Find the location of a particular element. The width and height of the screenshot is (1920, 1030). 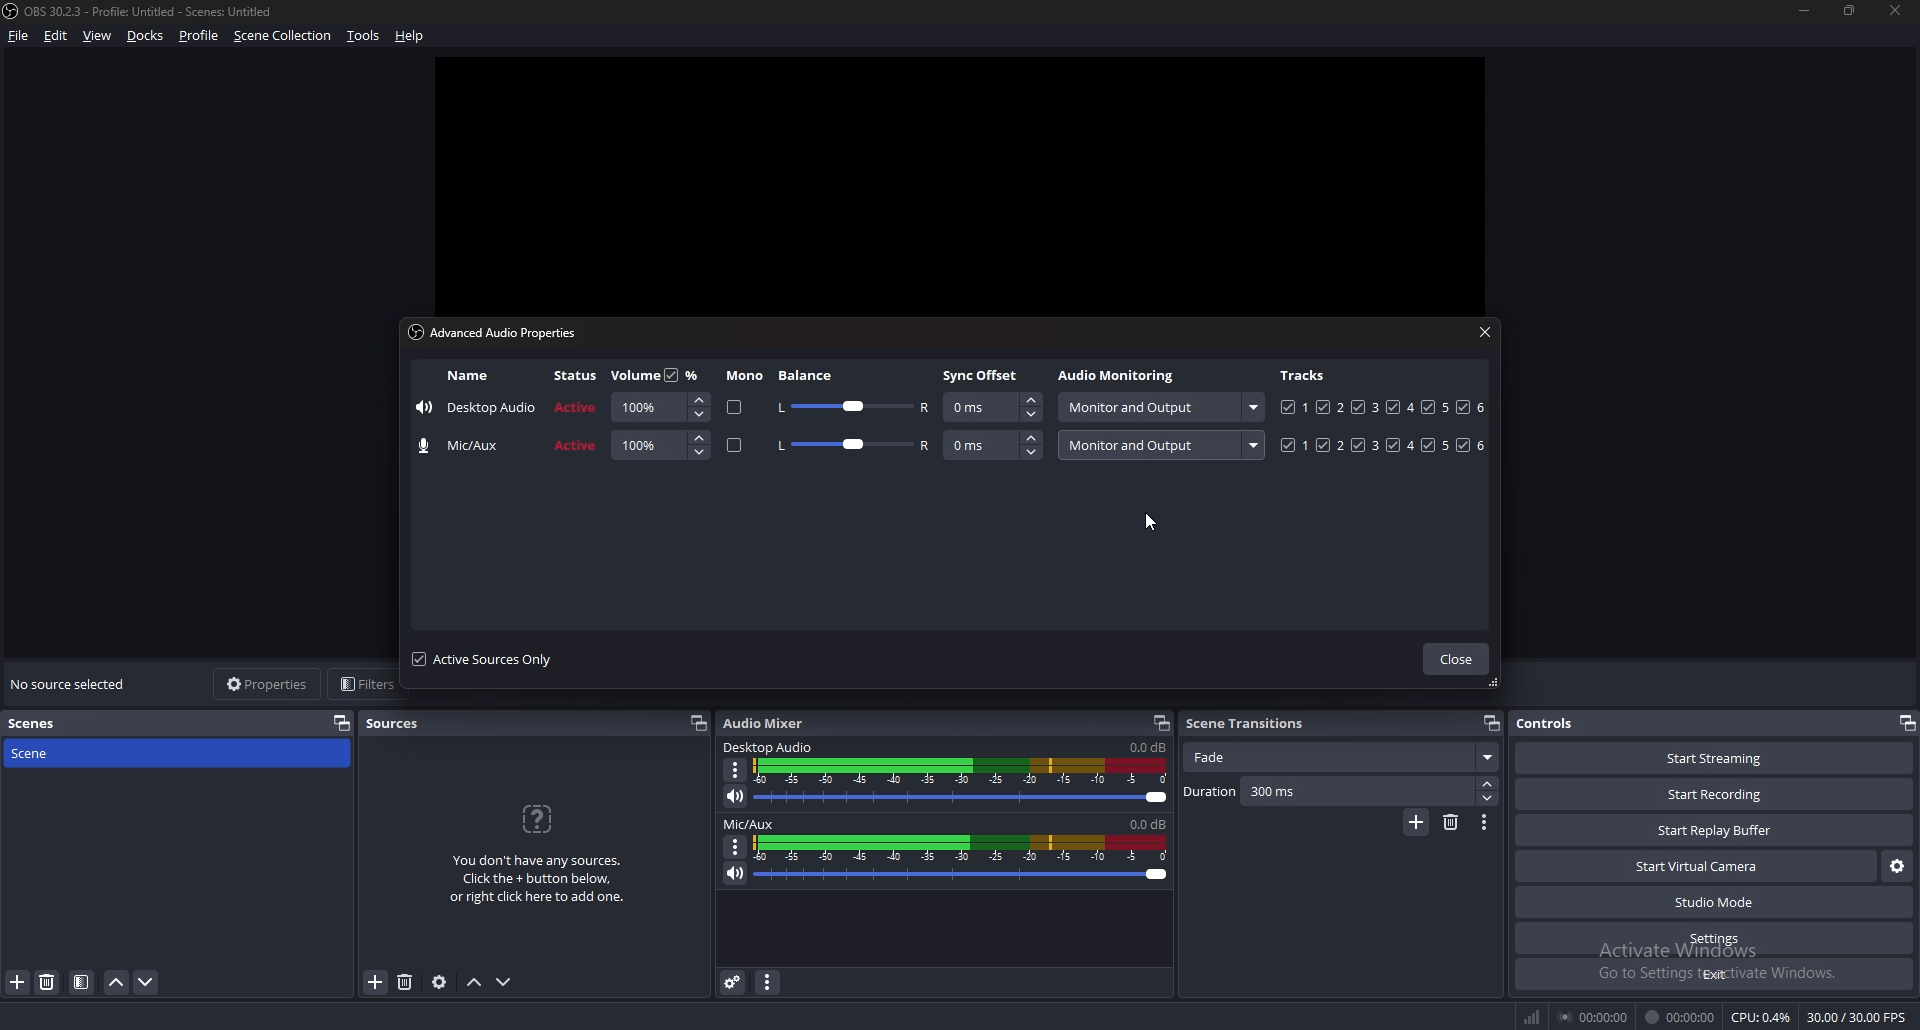

move scene up is located at coordinates (116, 982).